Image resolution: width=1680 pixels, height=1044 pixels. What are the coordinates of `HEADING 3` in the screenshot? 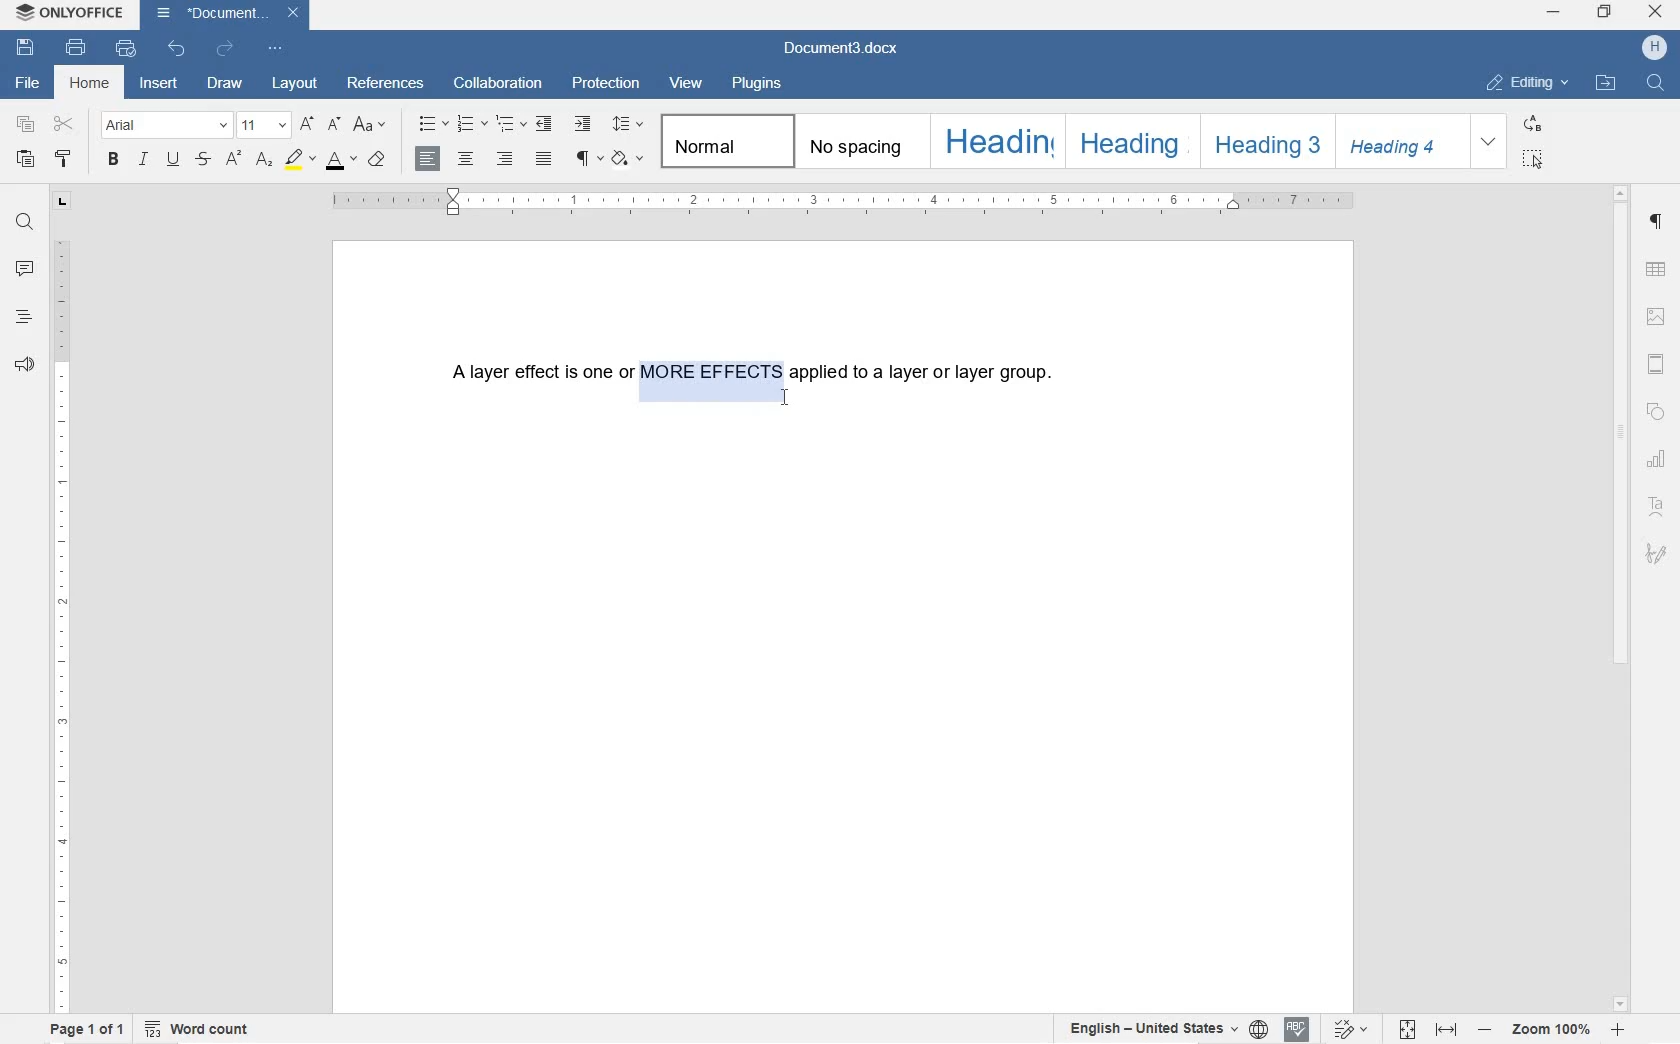 It's located at (1265, 142).